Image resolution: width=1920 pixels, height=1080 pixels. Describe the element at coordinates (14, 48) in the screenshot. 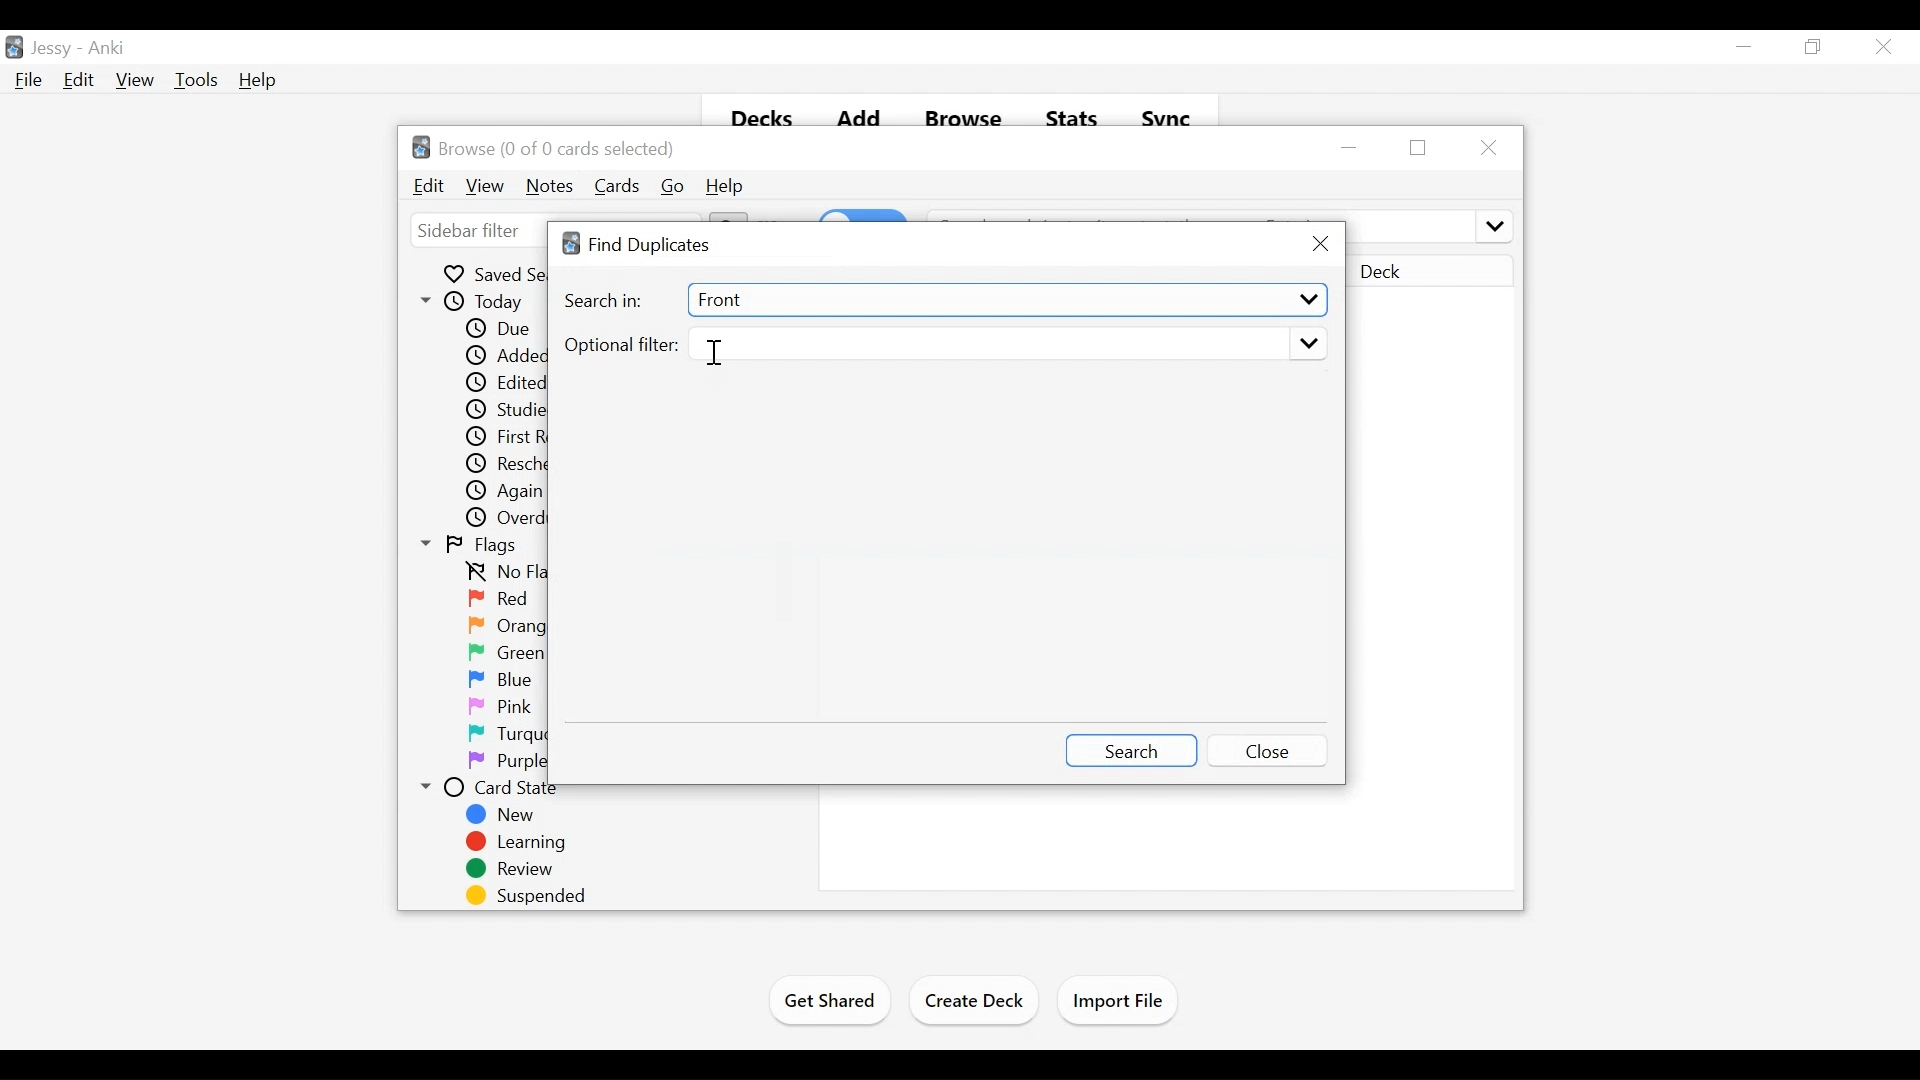

I see `Anki Desktop Icon` at that location.